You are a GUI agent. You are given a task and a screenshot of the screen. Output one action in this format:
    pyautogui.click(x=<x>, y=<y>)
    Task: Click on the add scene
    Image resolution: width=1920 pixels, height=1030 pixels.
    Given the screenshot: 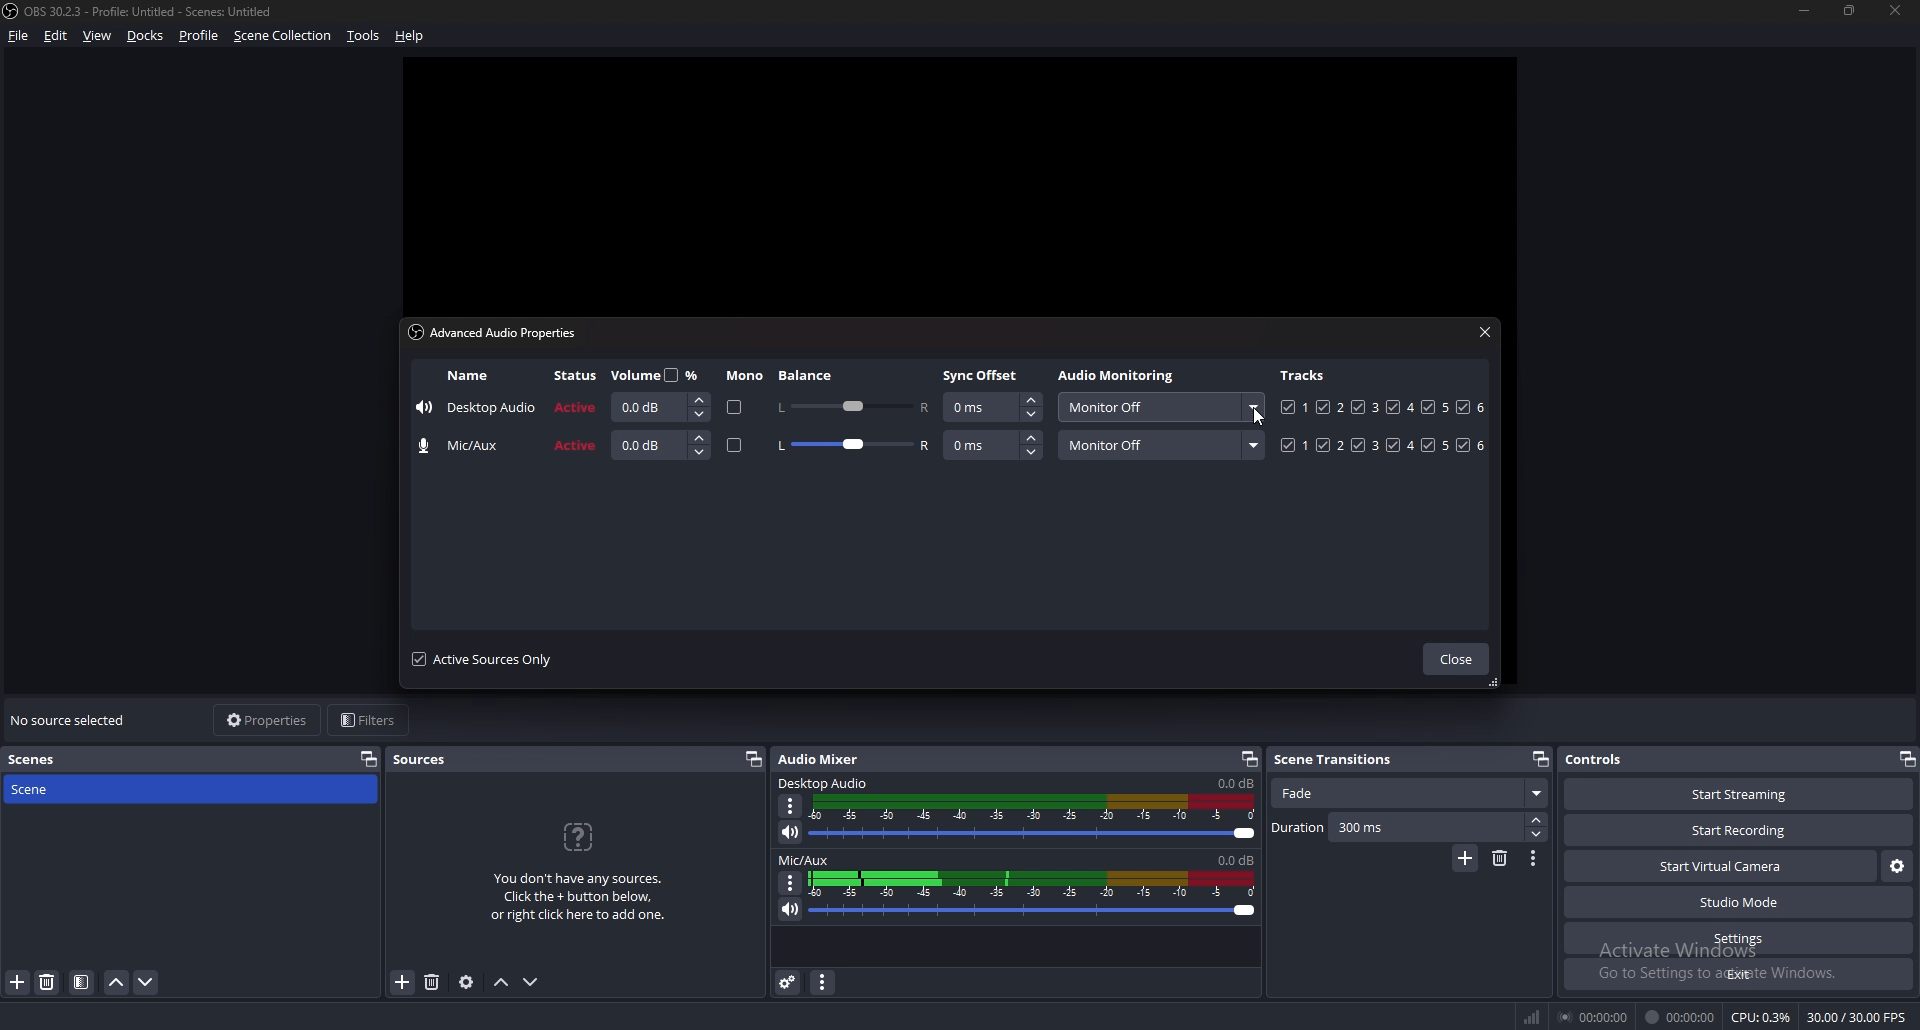 What is the action you would take?
    pyautogui.click(x=18, y=983)
    